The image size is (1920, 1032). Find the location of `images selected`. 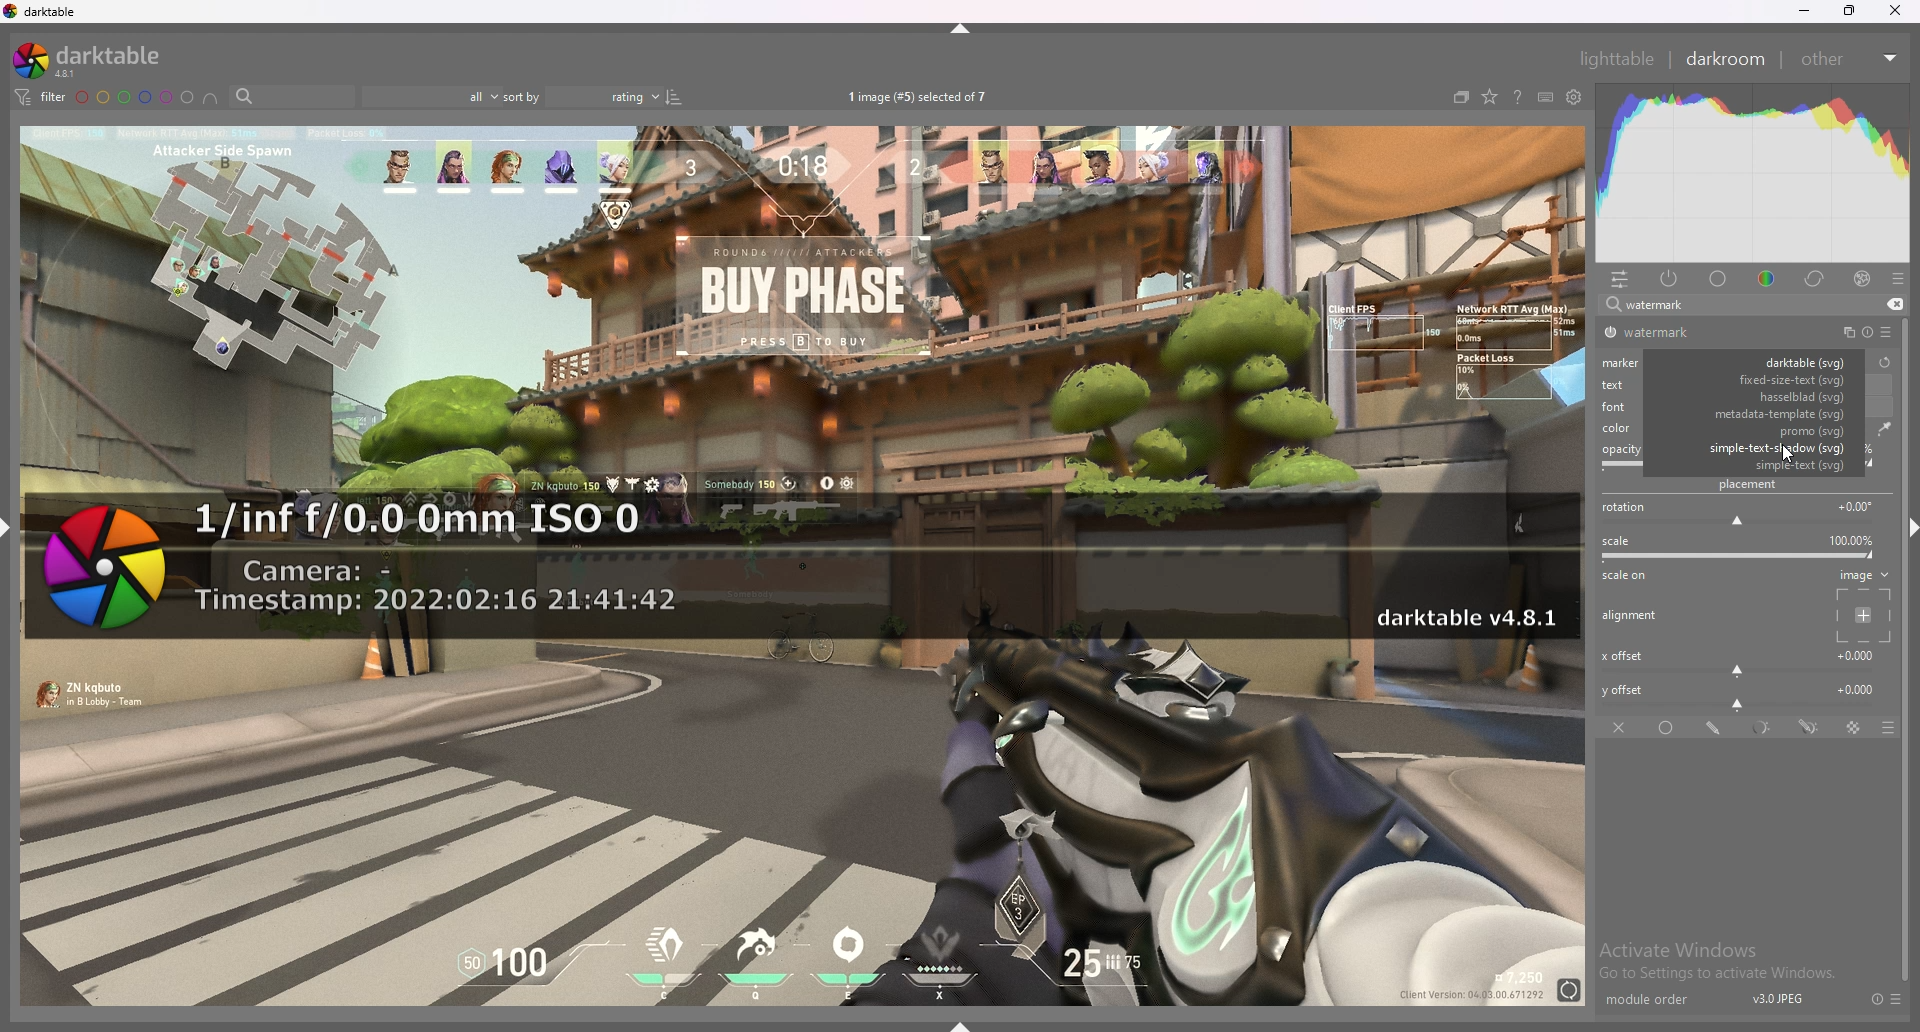

images selected is located at coordinates (921, 96).